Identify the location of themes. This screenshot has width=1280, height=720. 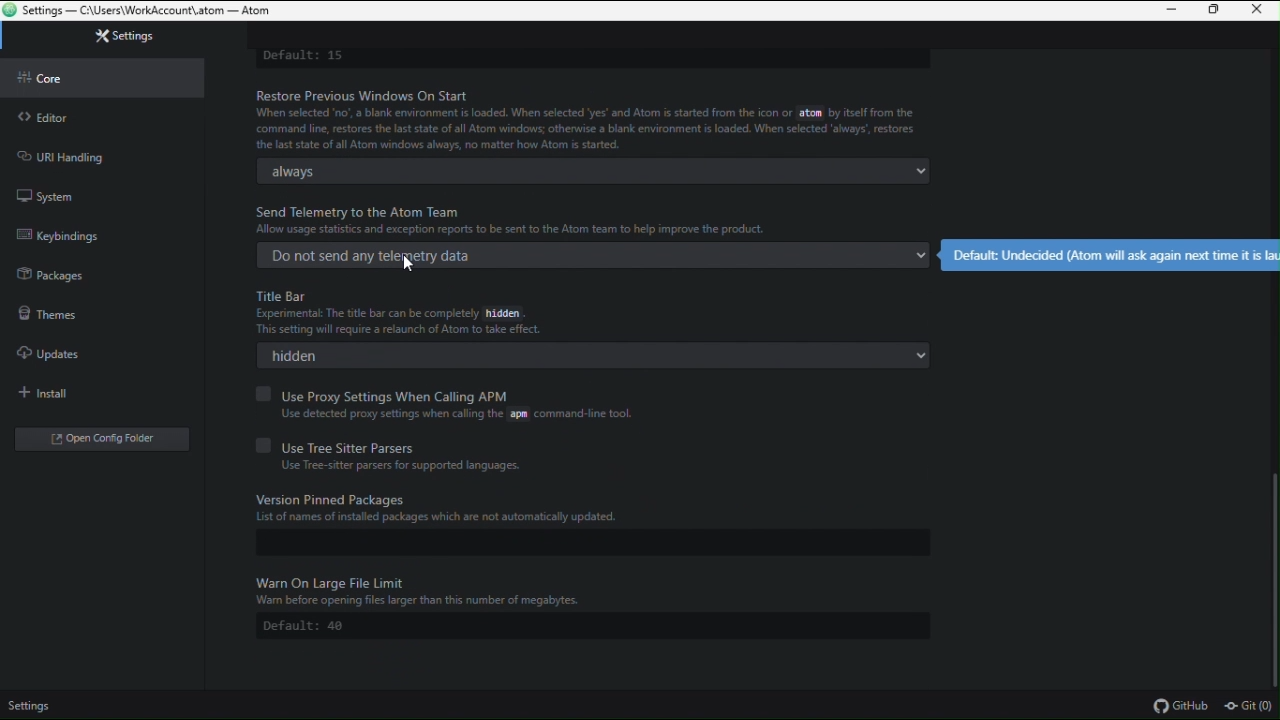
(94, 310).